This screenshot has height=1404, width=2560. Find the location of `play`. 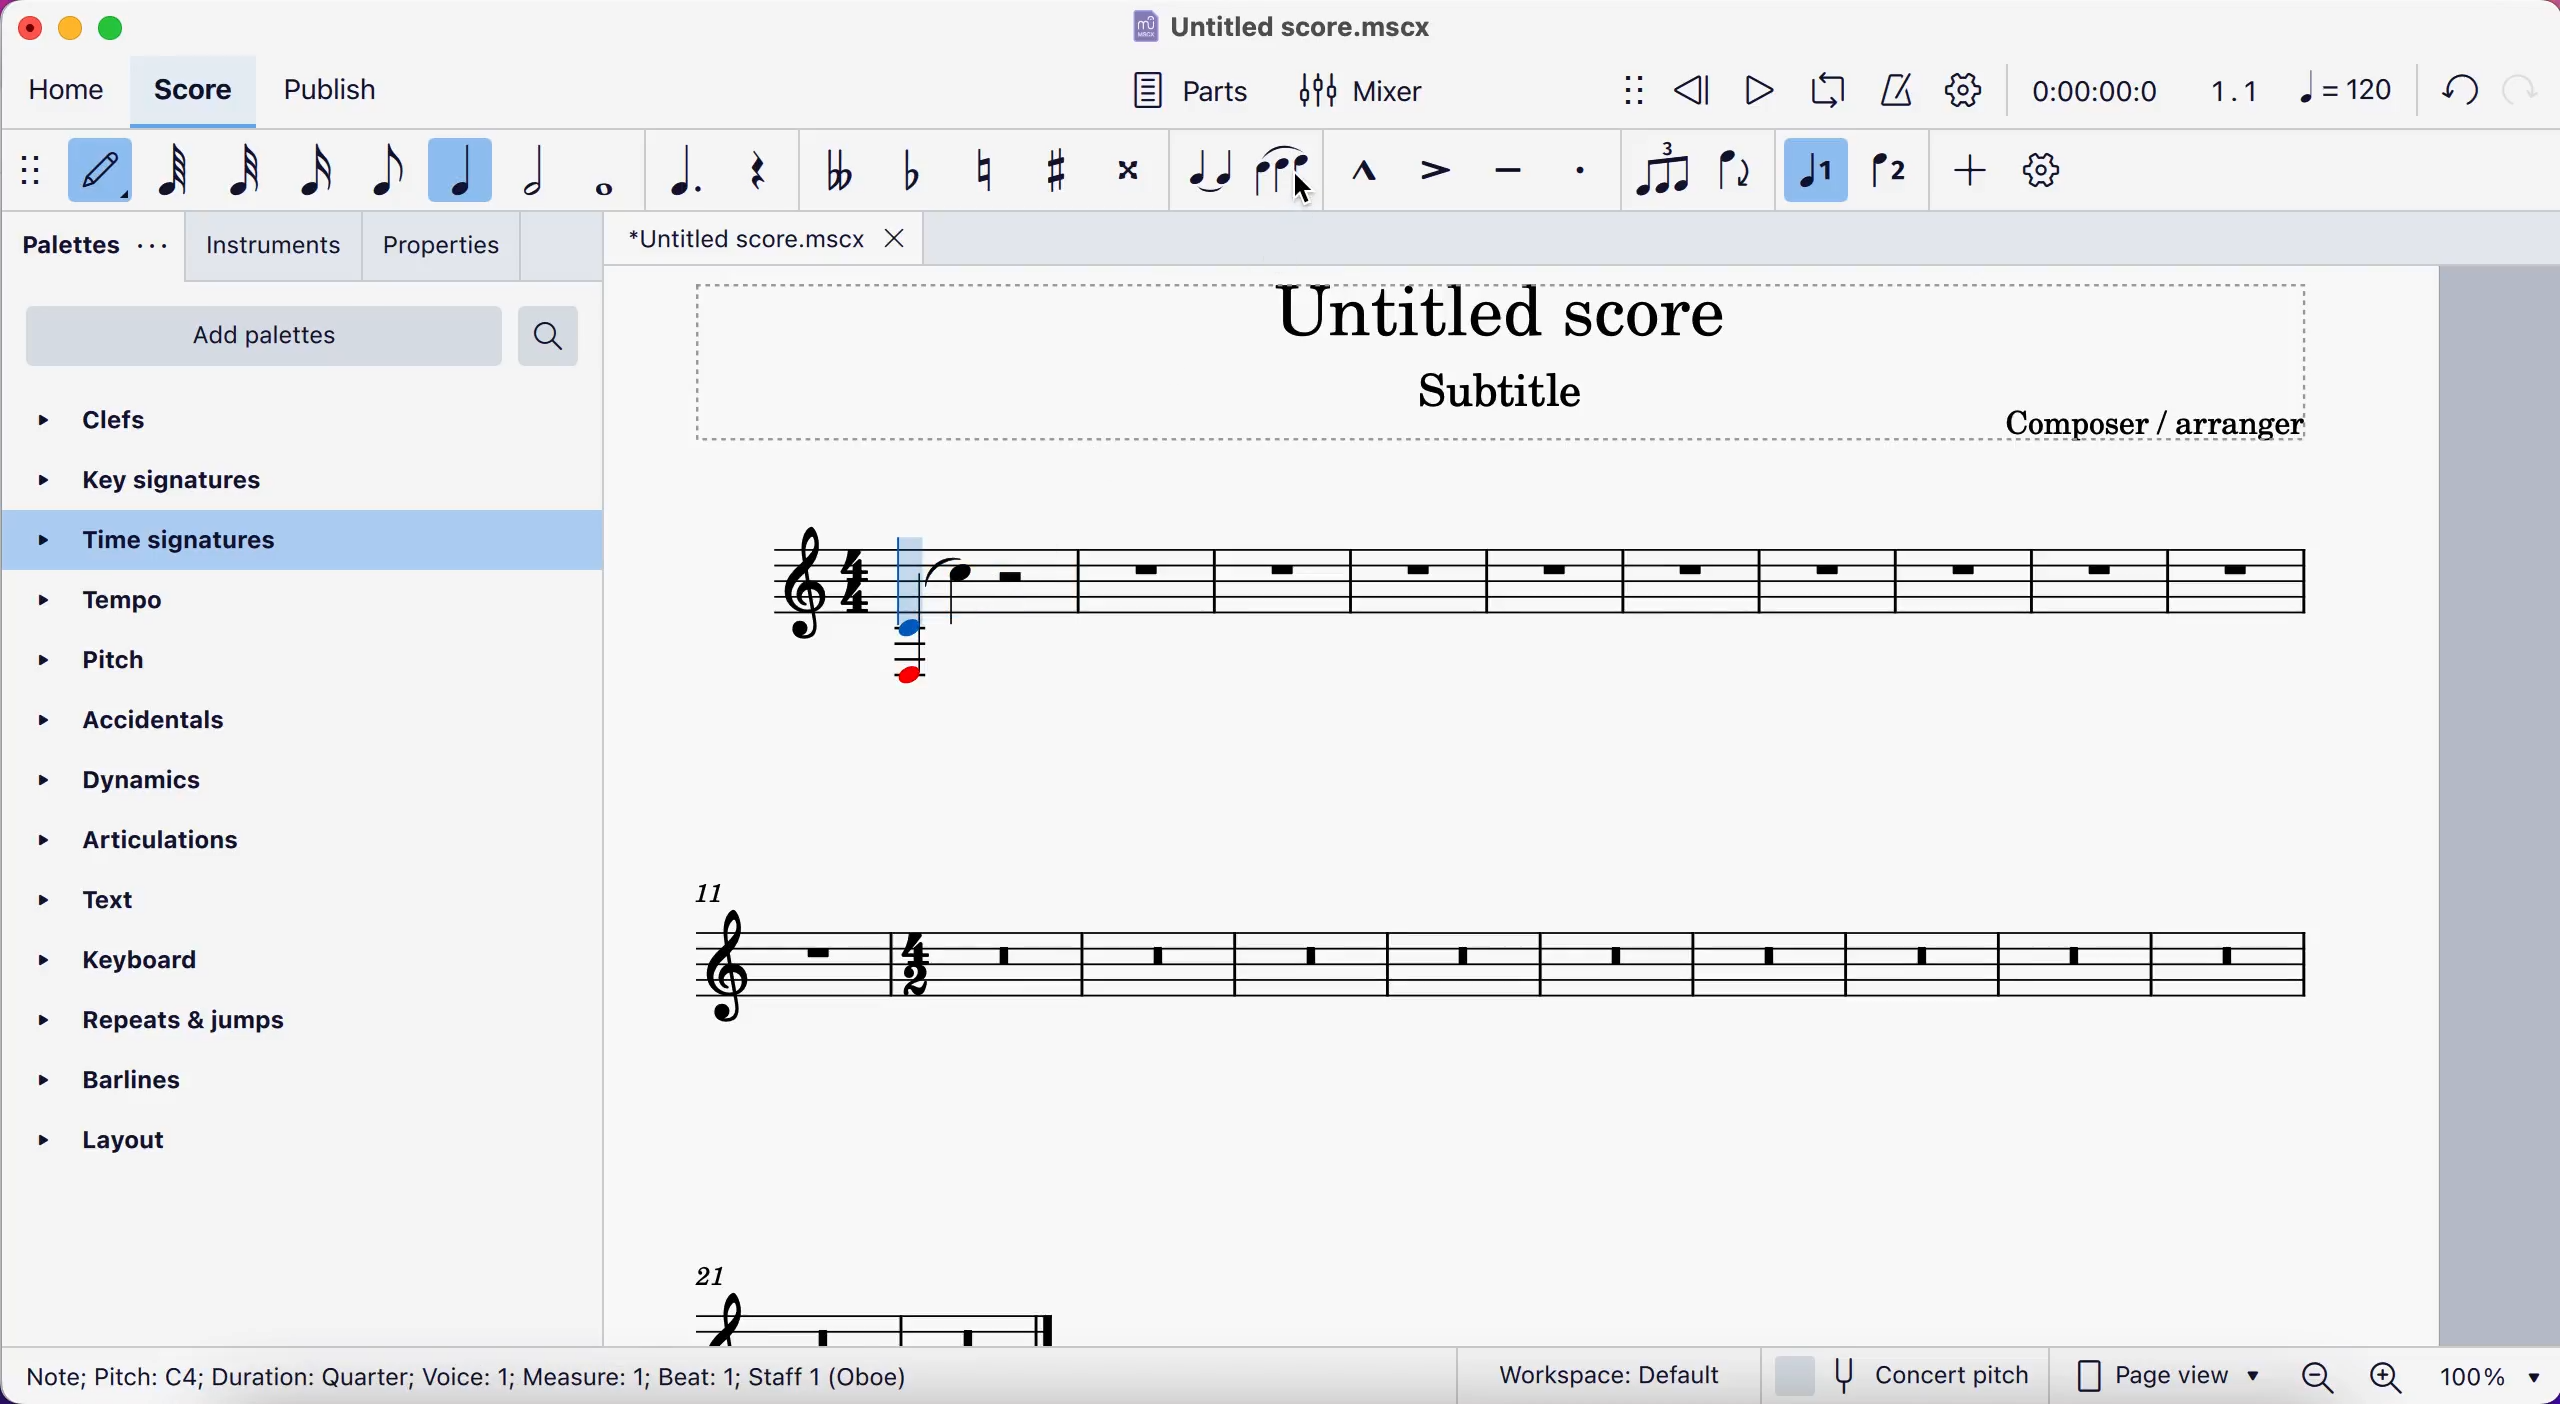

play is located at coordinates (1750, 93).